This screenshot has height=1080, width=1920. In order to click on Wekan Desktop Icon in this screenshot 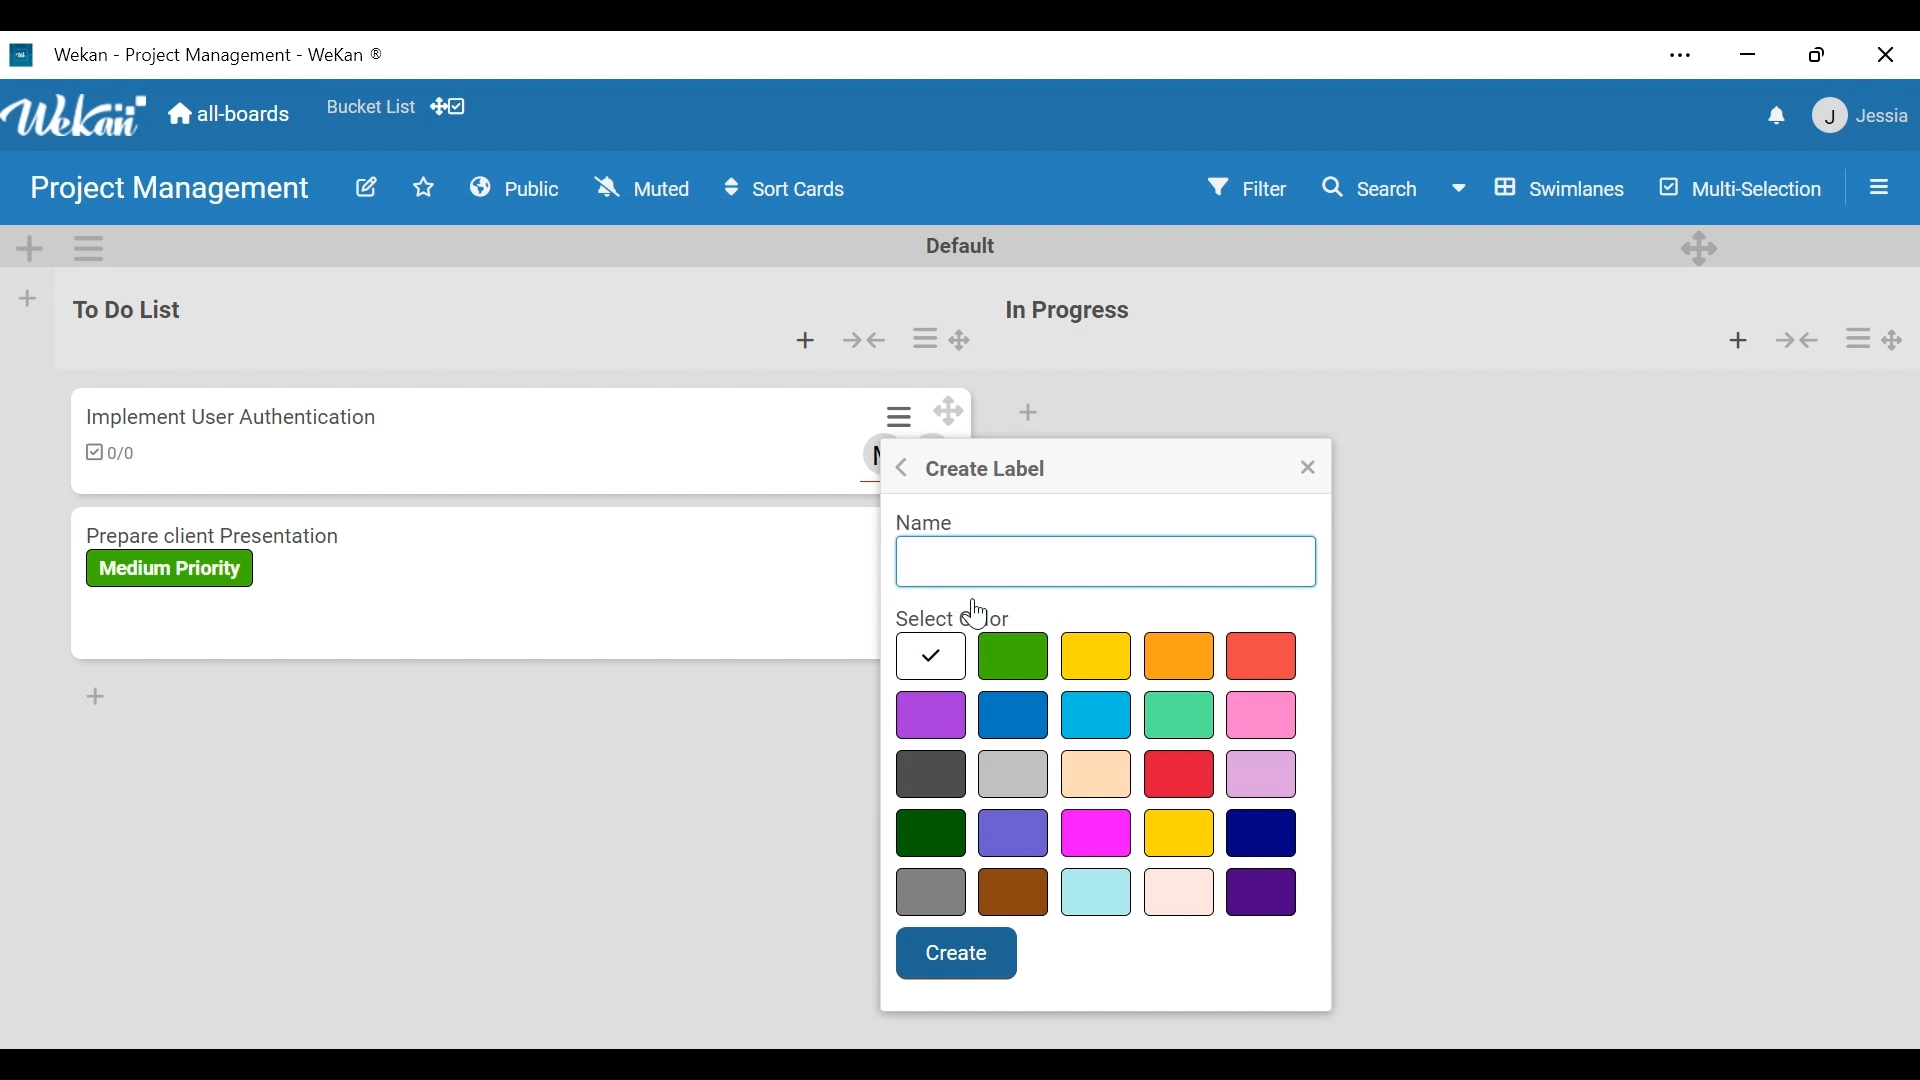, I will do `click(206, 53)`.